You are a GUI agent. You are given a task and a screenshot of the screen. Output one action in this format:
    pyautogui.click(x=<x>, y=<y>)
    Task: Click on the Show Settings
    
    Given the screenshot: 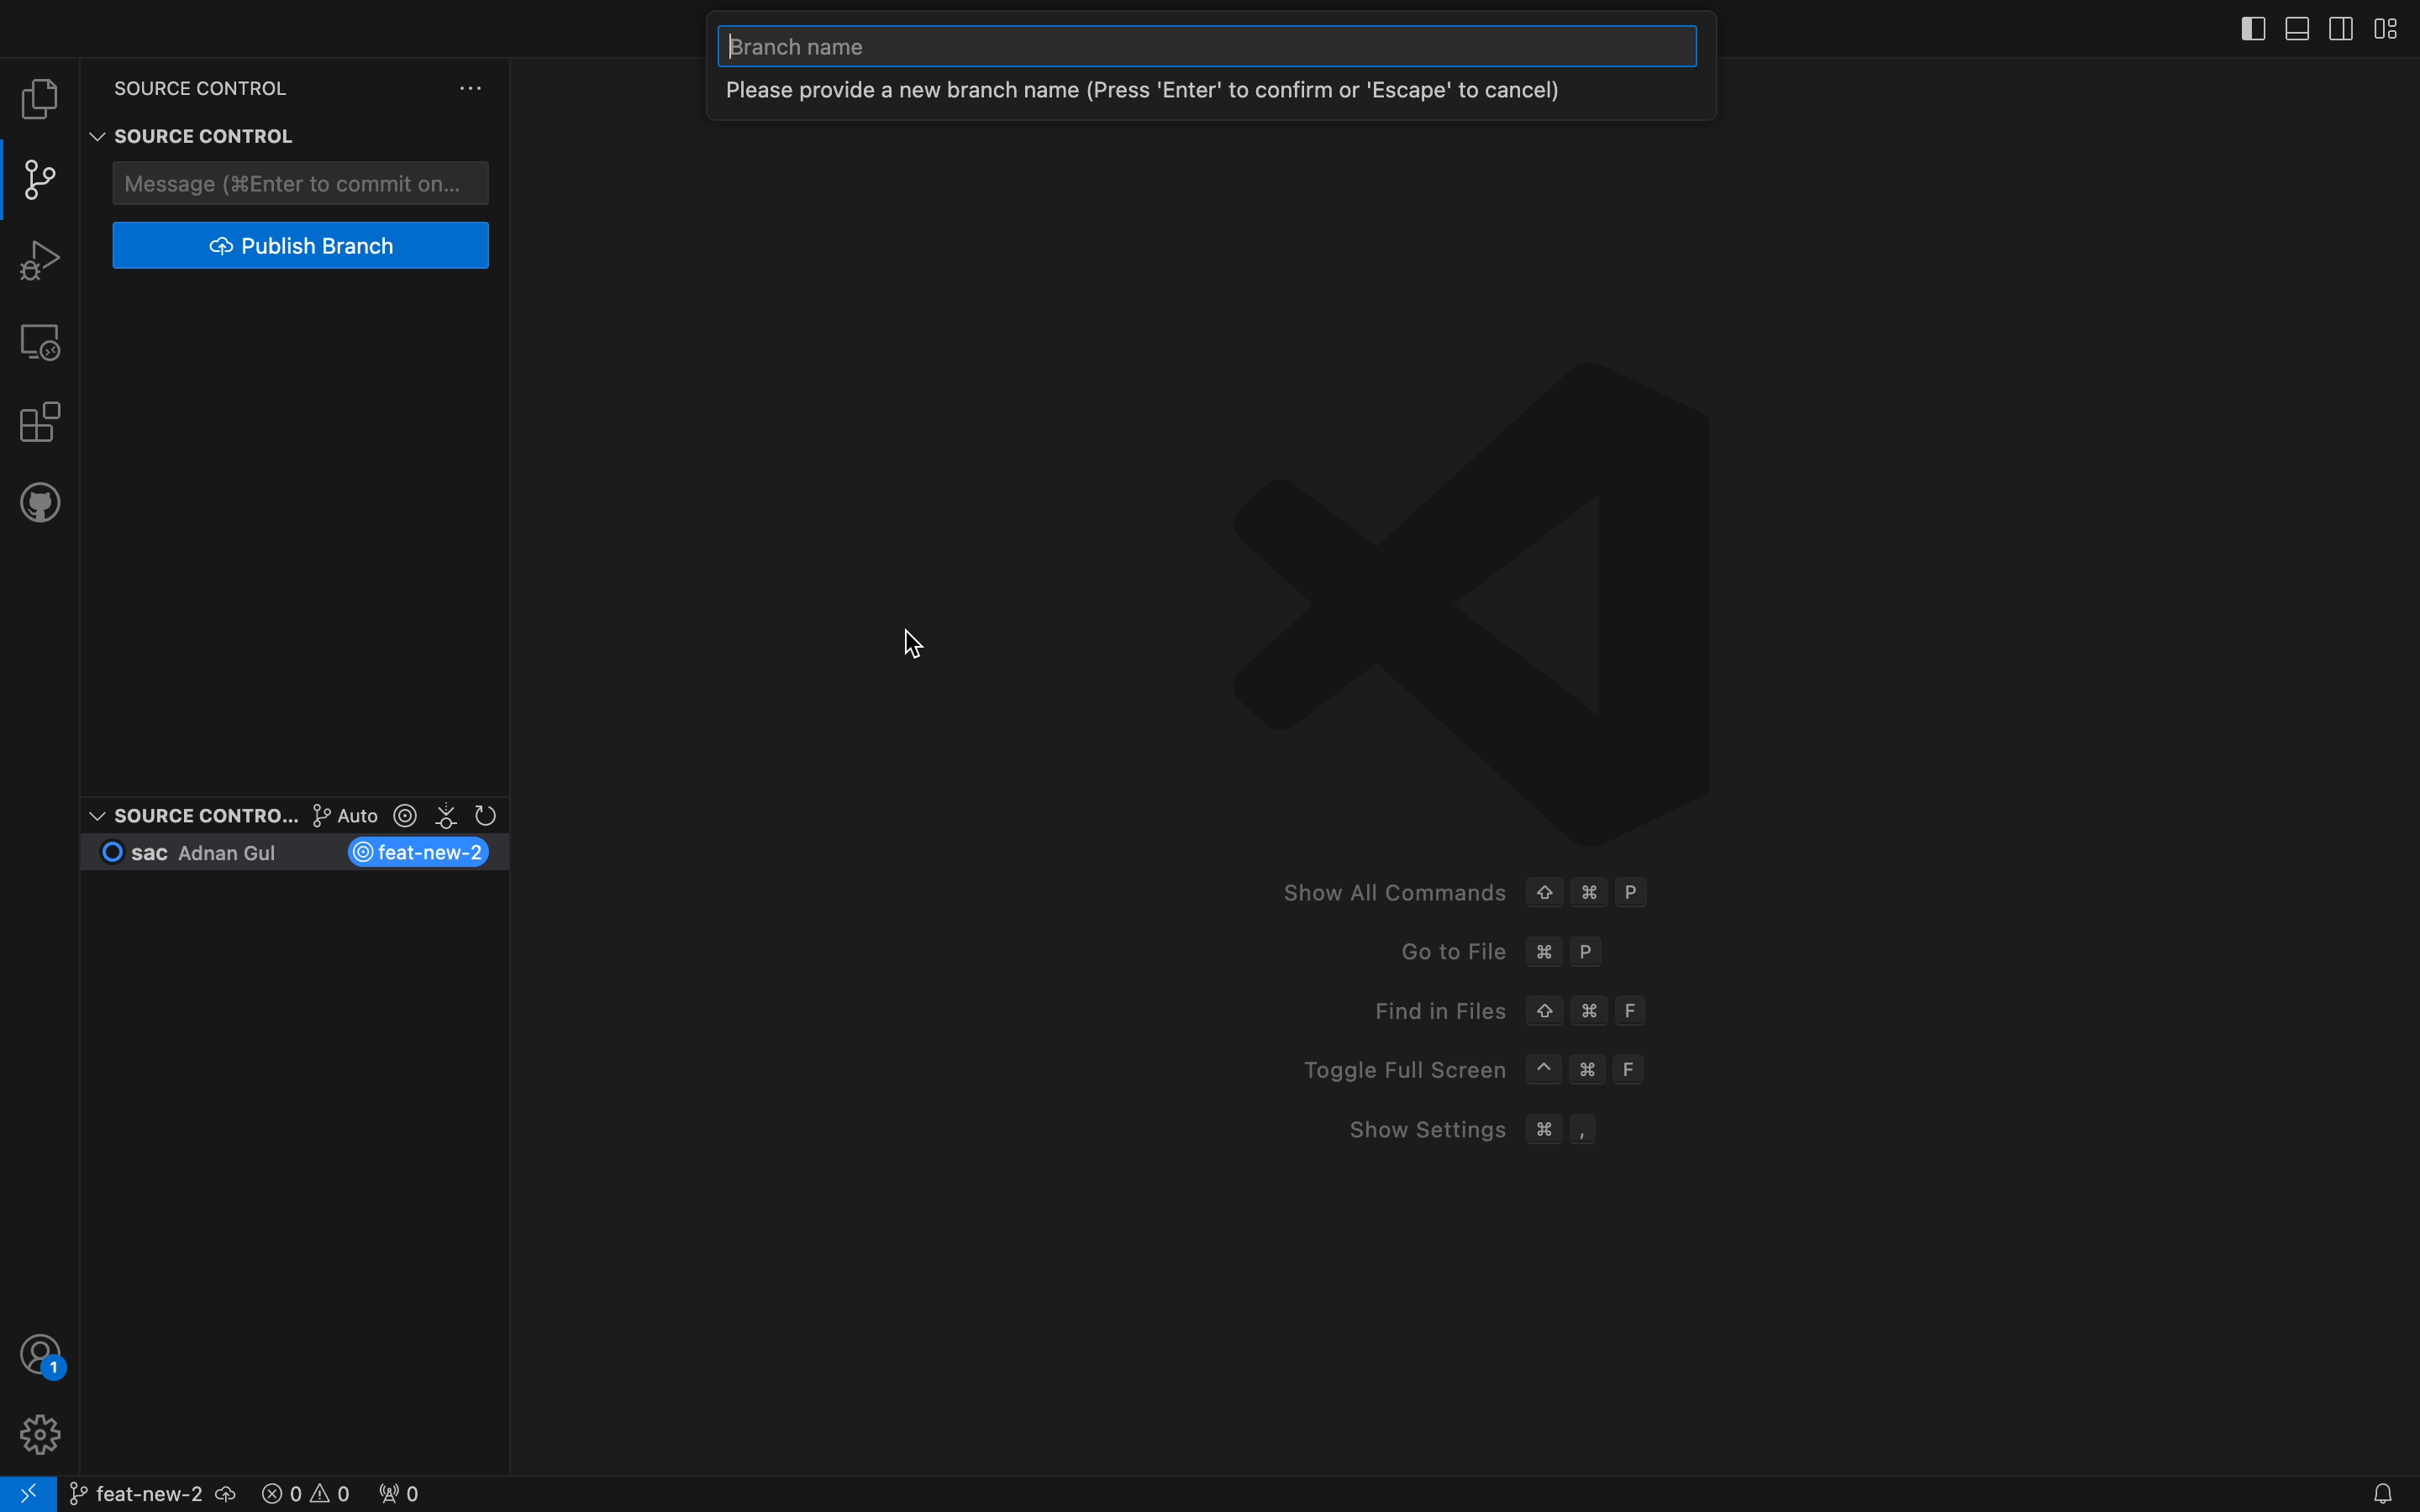 What is the action you would take?
    pyautogui.click(x=1412, y=1128)
    